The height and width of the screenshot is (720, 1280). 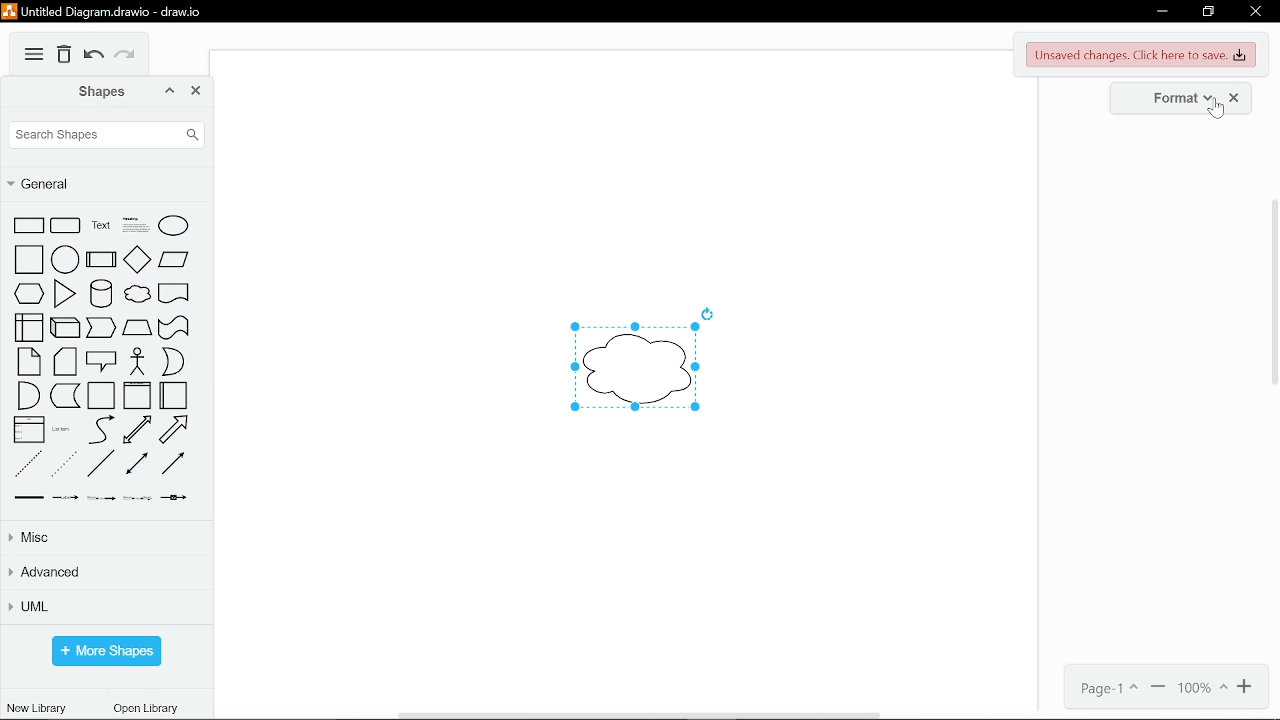 I want to click on zoom out, so click(x=1159, y=688).